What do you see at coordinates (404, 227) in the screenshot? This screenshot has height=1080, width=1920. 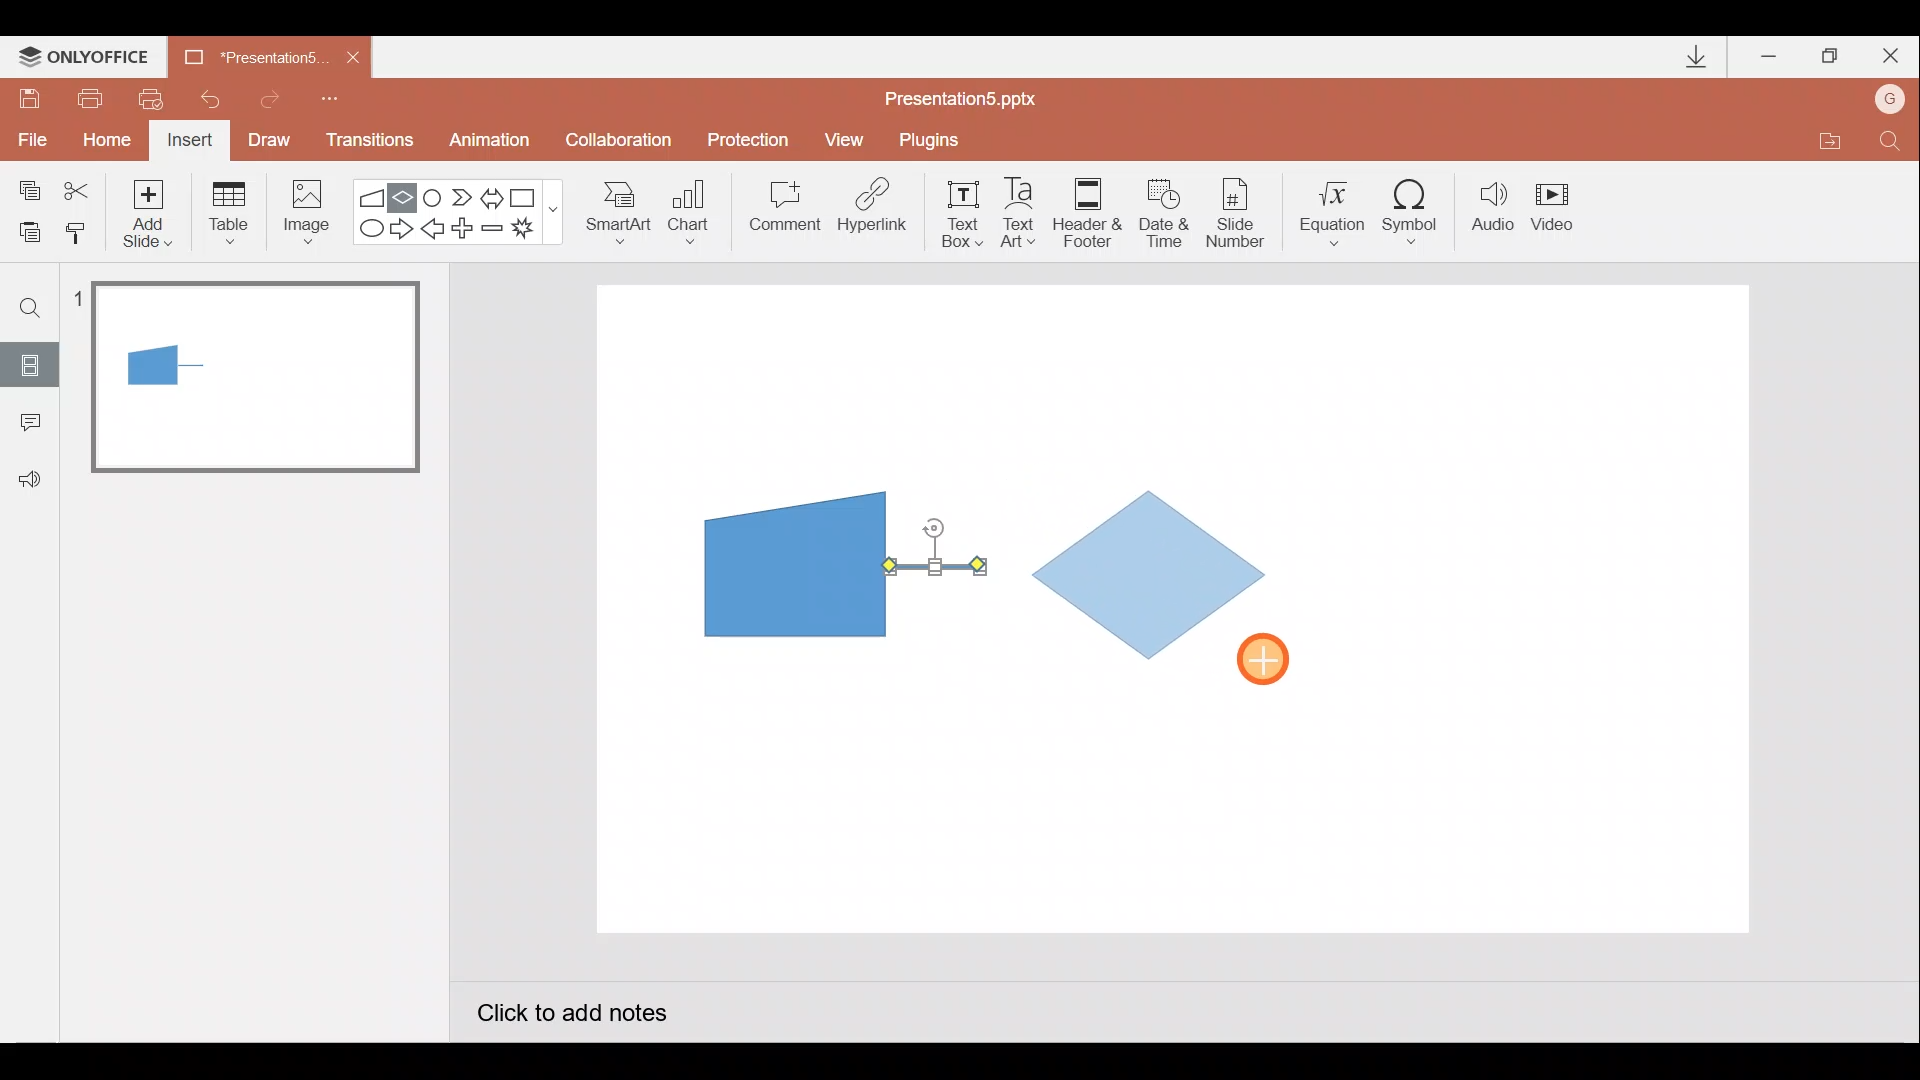 I see `Right arrow` at bounding box center [404, 227].